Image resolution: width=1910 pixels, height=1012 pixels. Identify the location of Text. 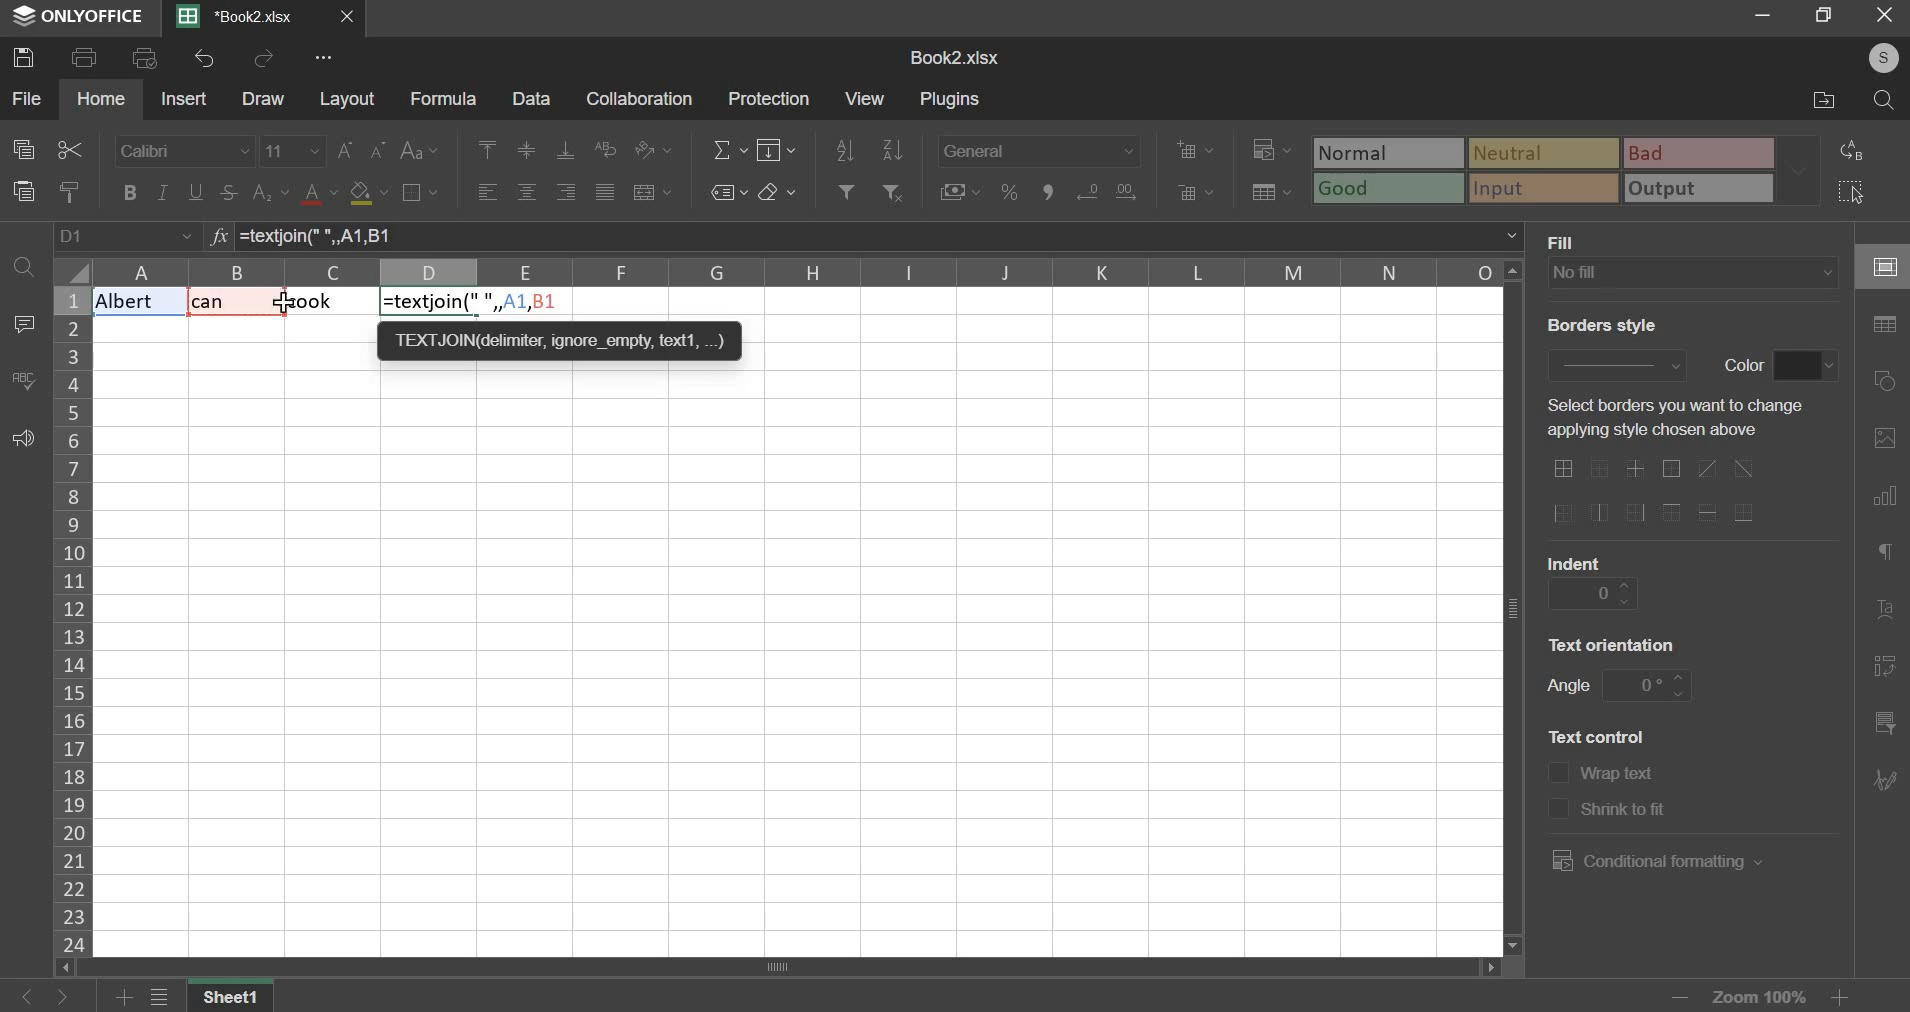
(226, 303).